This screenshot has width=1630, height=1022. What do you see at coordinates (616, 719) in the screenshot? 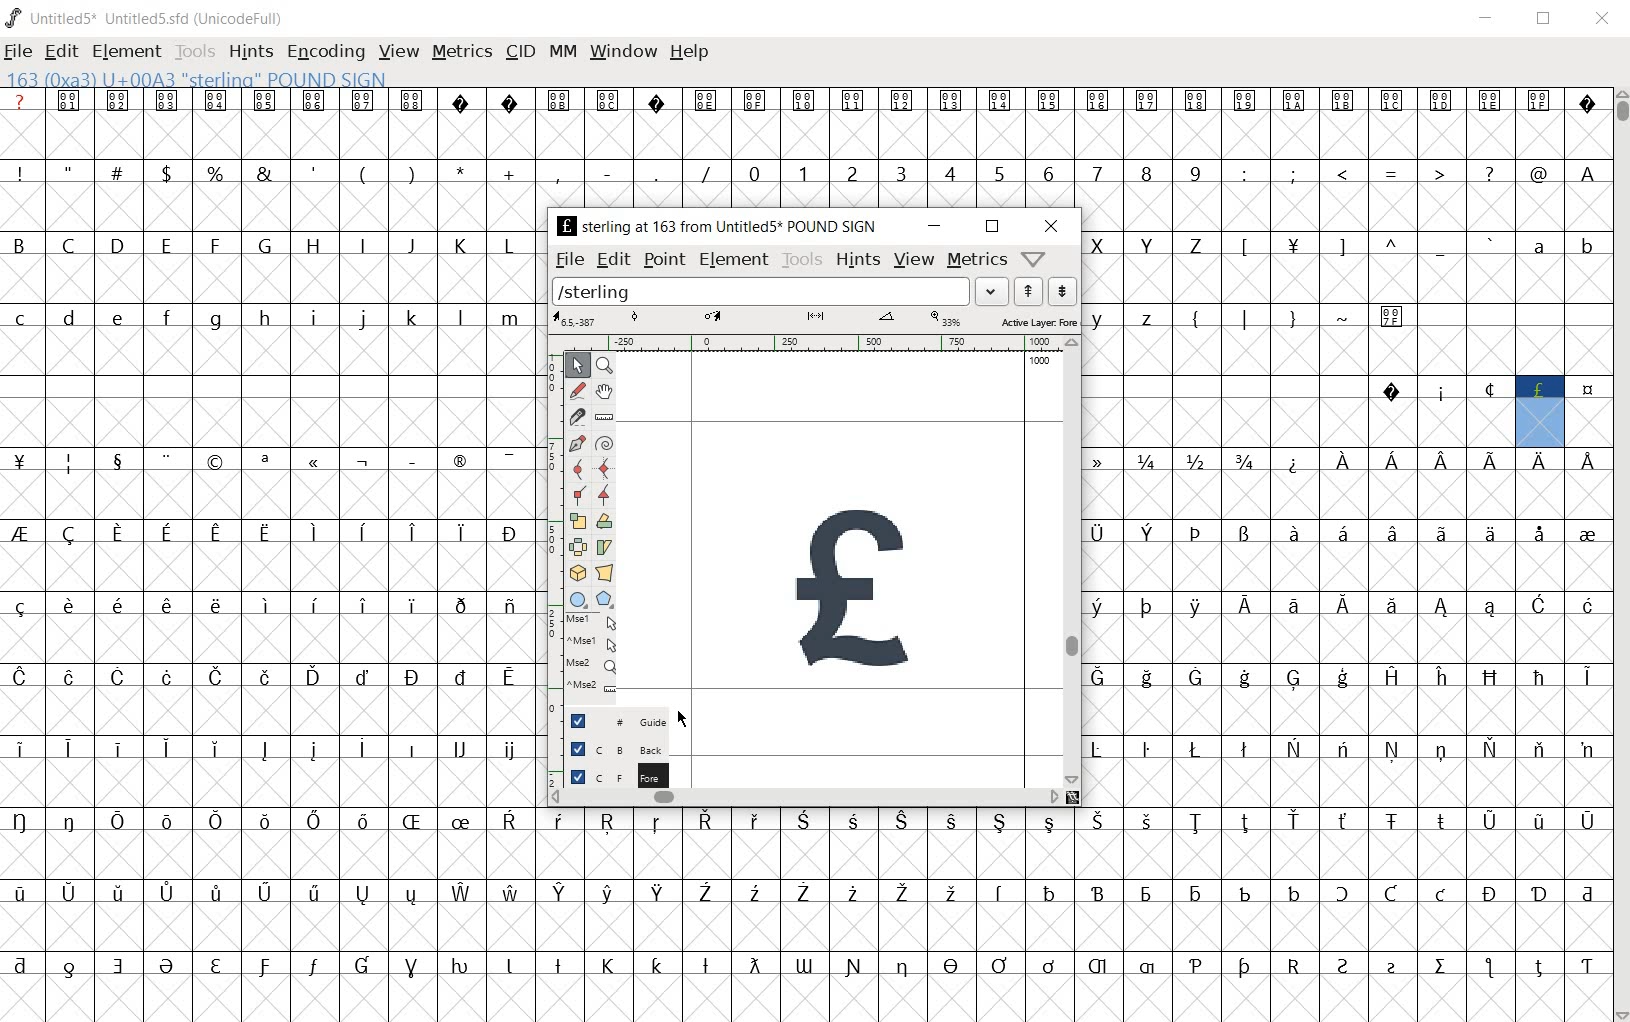
I see `Guide layer` at bounding box center [616, 719].